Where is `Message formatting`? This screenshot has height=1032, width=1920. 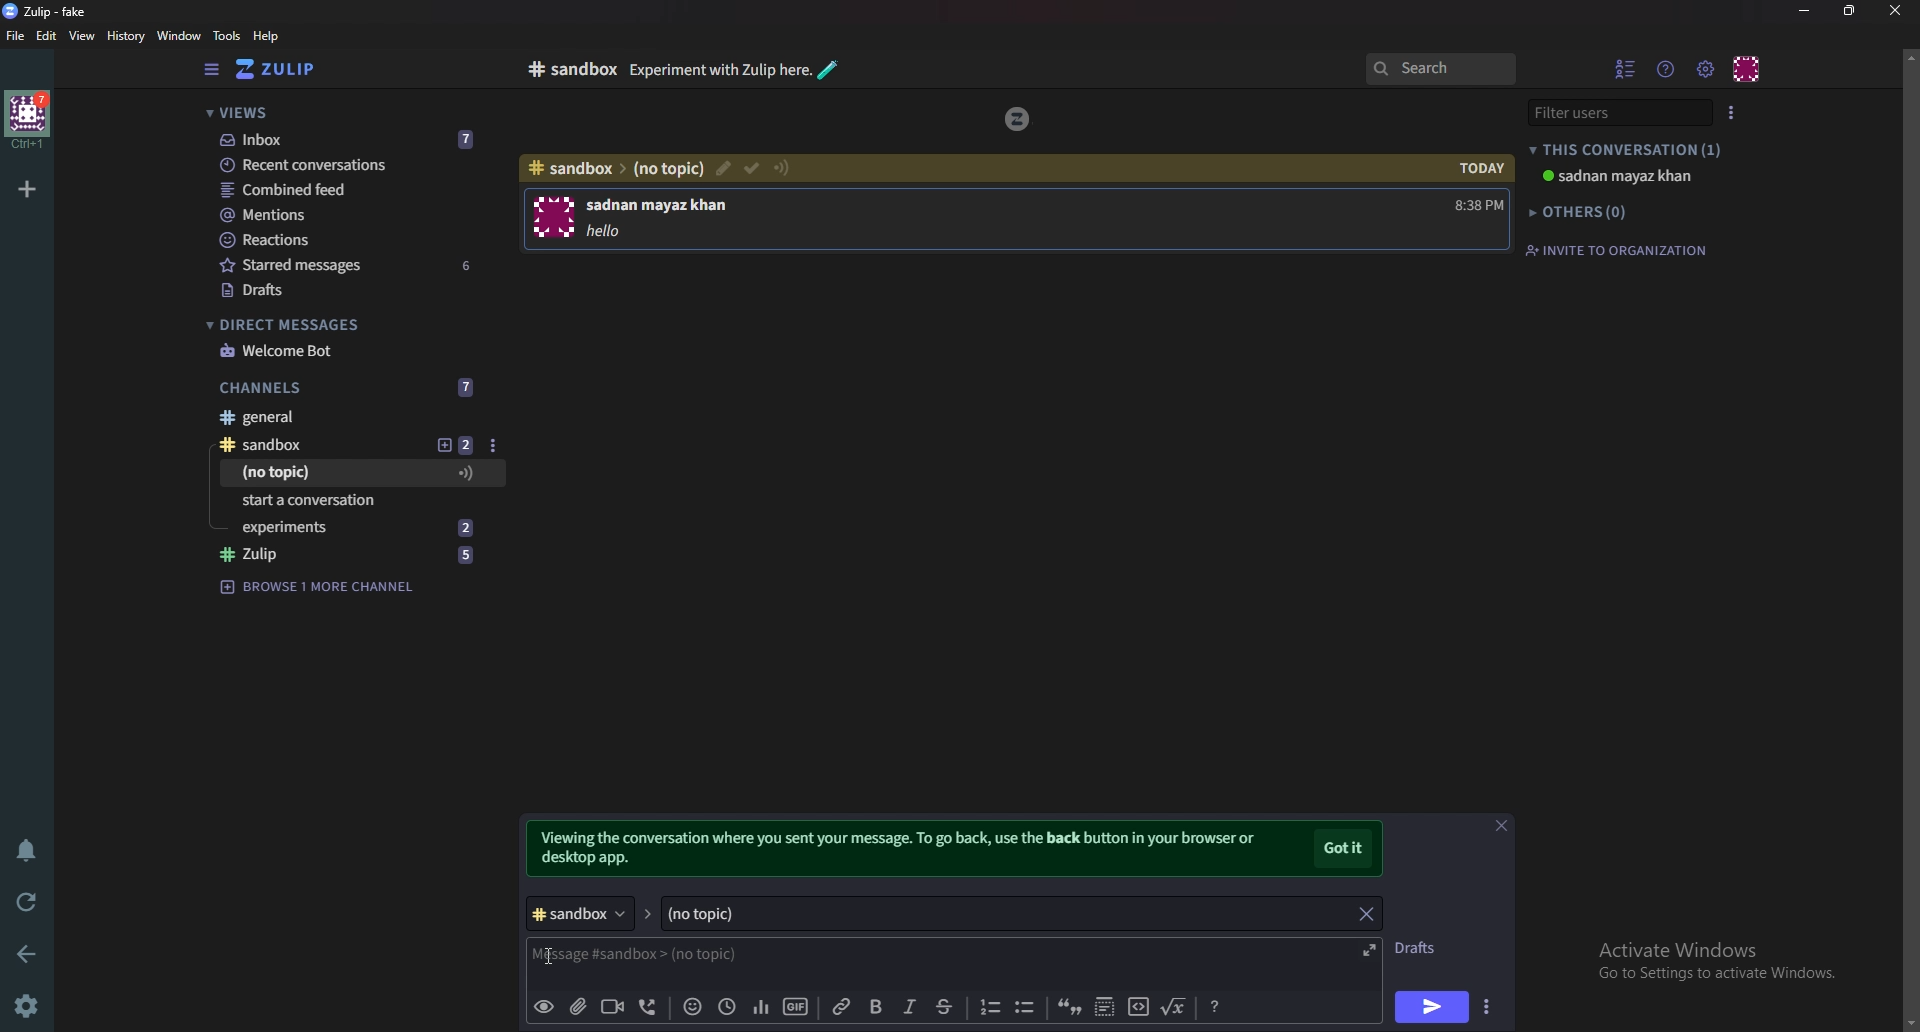 Message formatting is located at coordinates (1212, 1005).